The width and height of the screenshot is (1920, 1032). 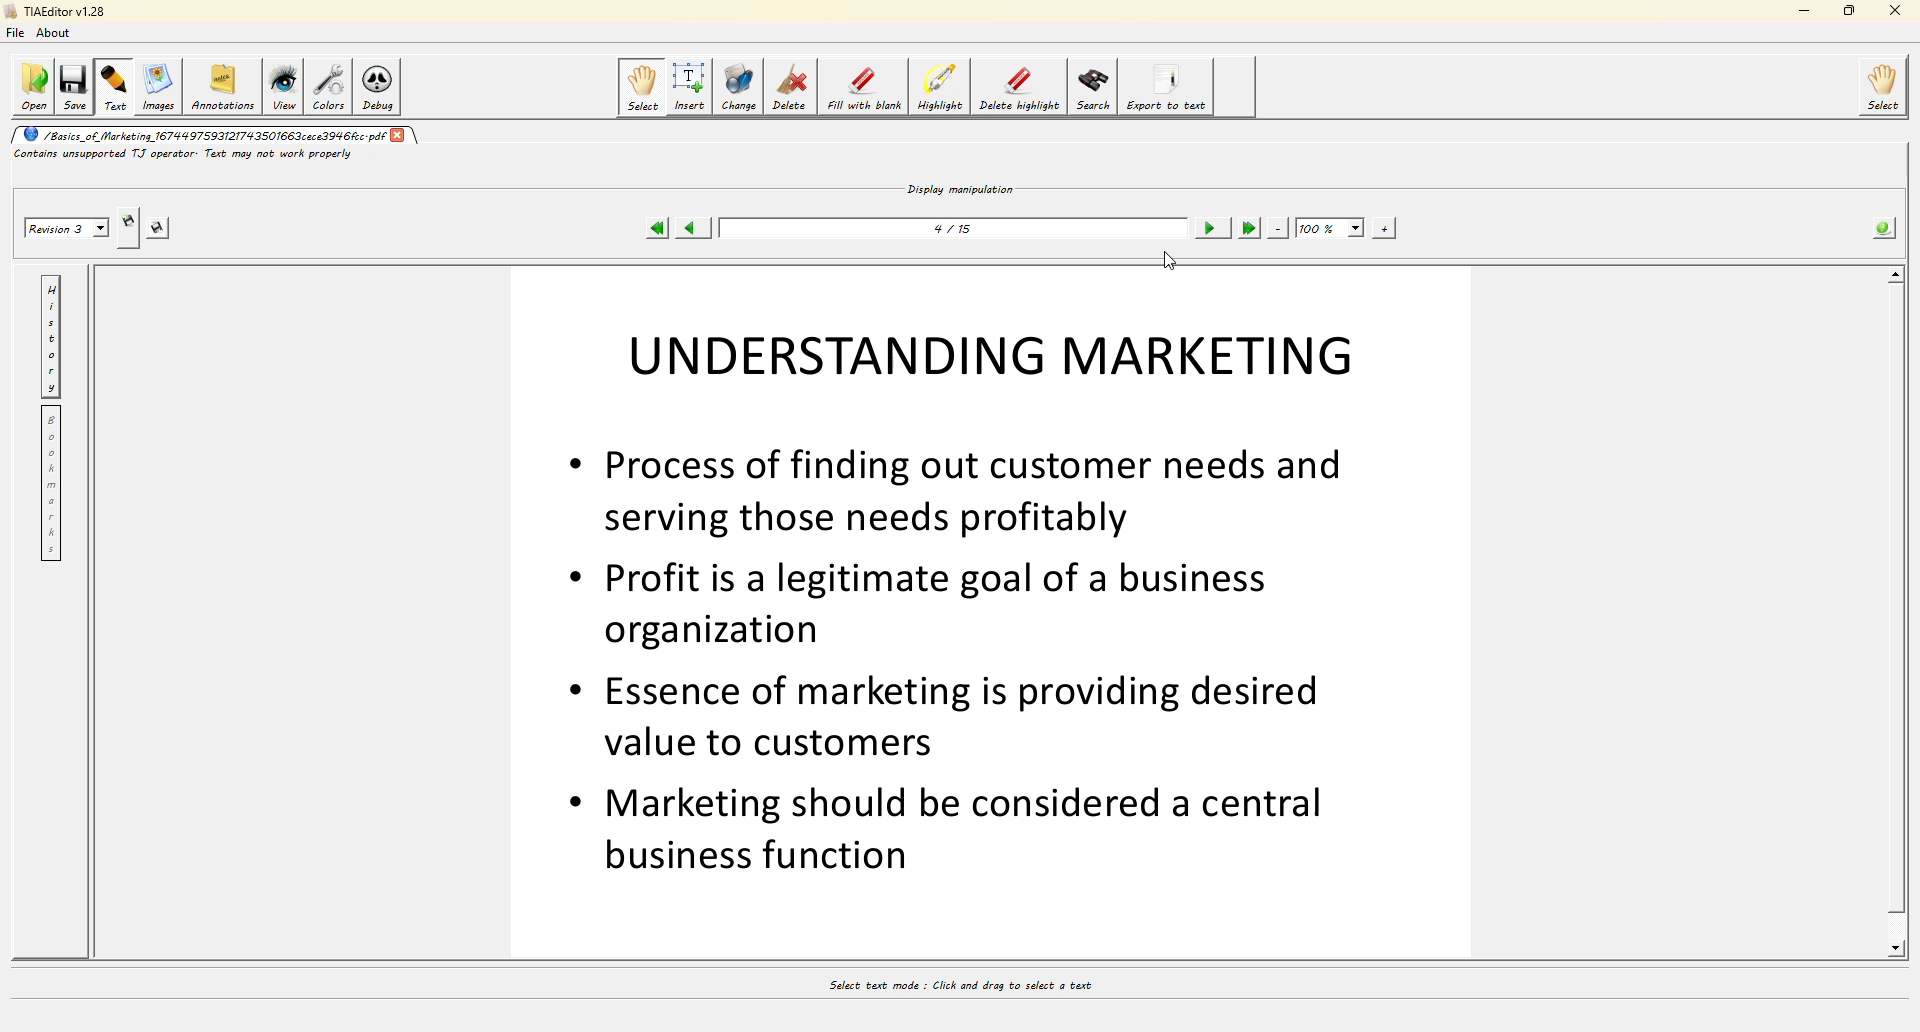 What do you see at coordinates (1897, 952) in the screenshot?
I see `scroll down` at bounding box center [1897, 952].